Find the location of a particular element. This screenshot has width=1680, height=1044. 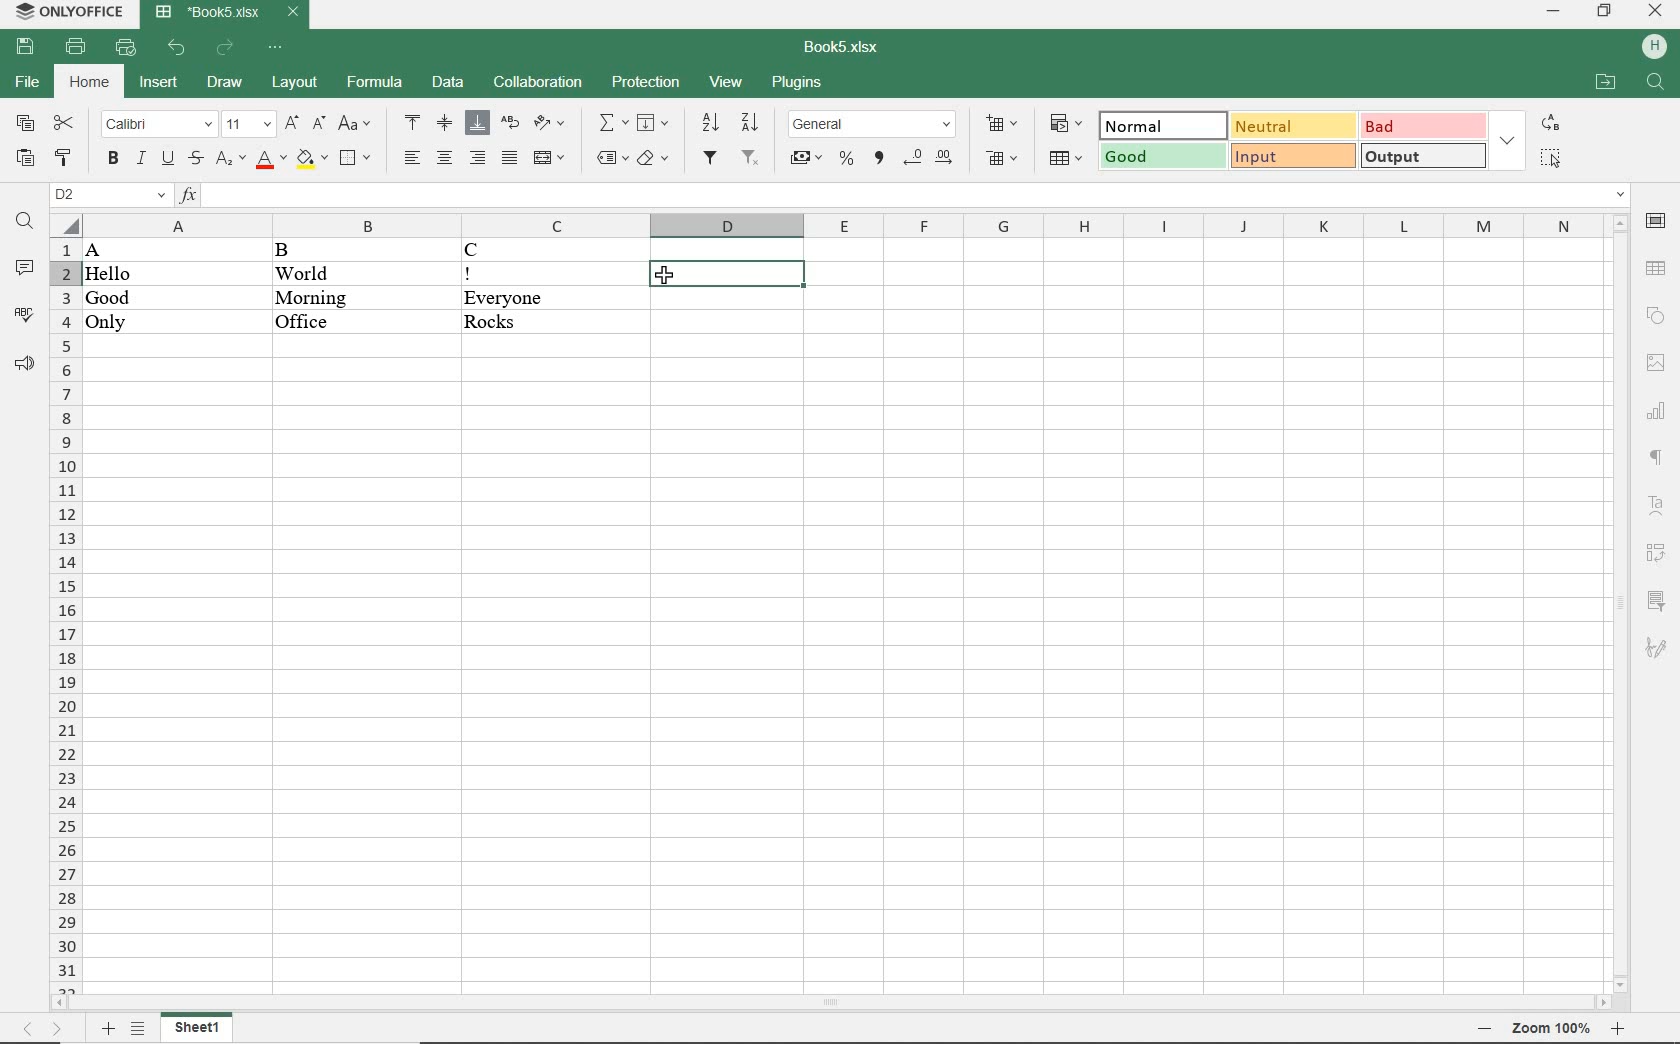

scrollbar is located at coordinates (833, 1001).